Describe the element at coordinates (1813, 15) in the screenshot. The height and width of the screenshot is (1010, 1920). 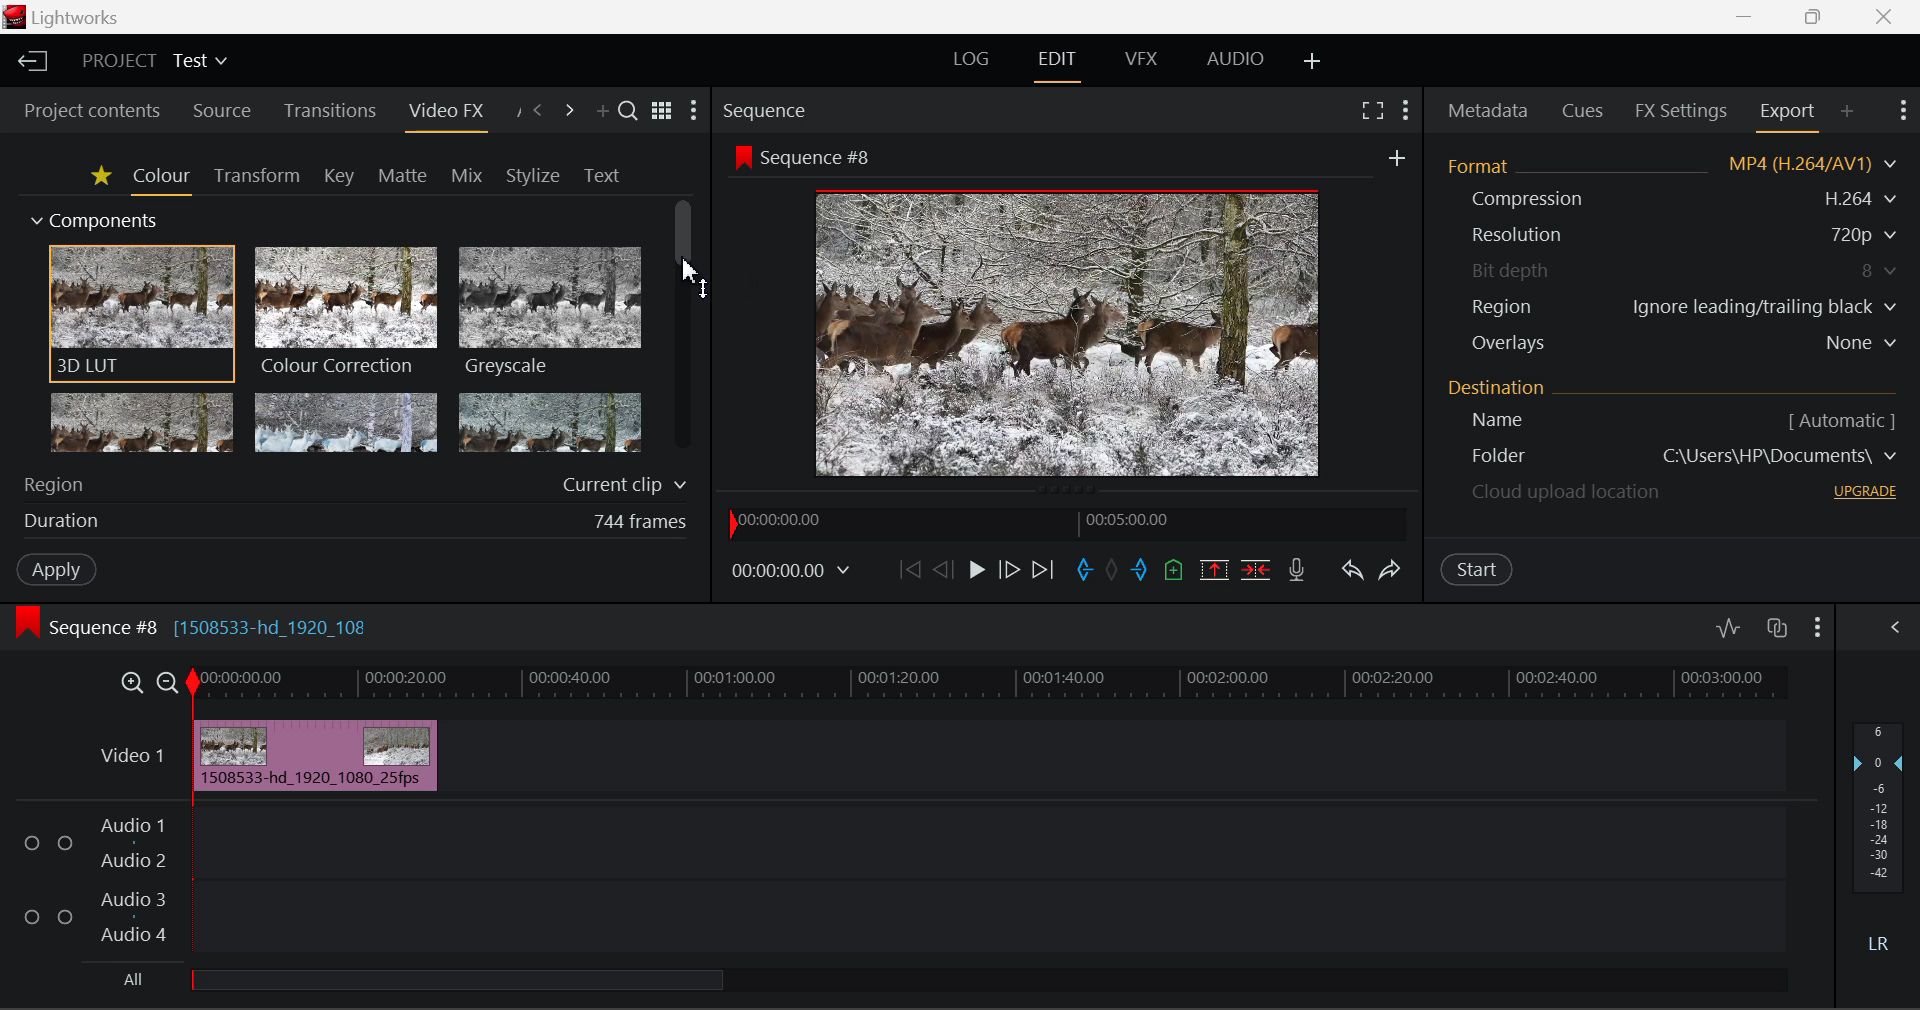
I see `Minimize` at that location.